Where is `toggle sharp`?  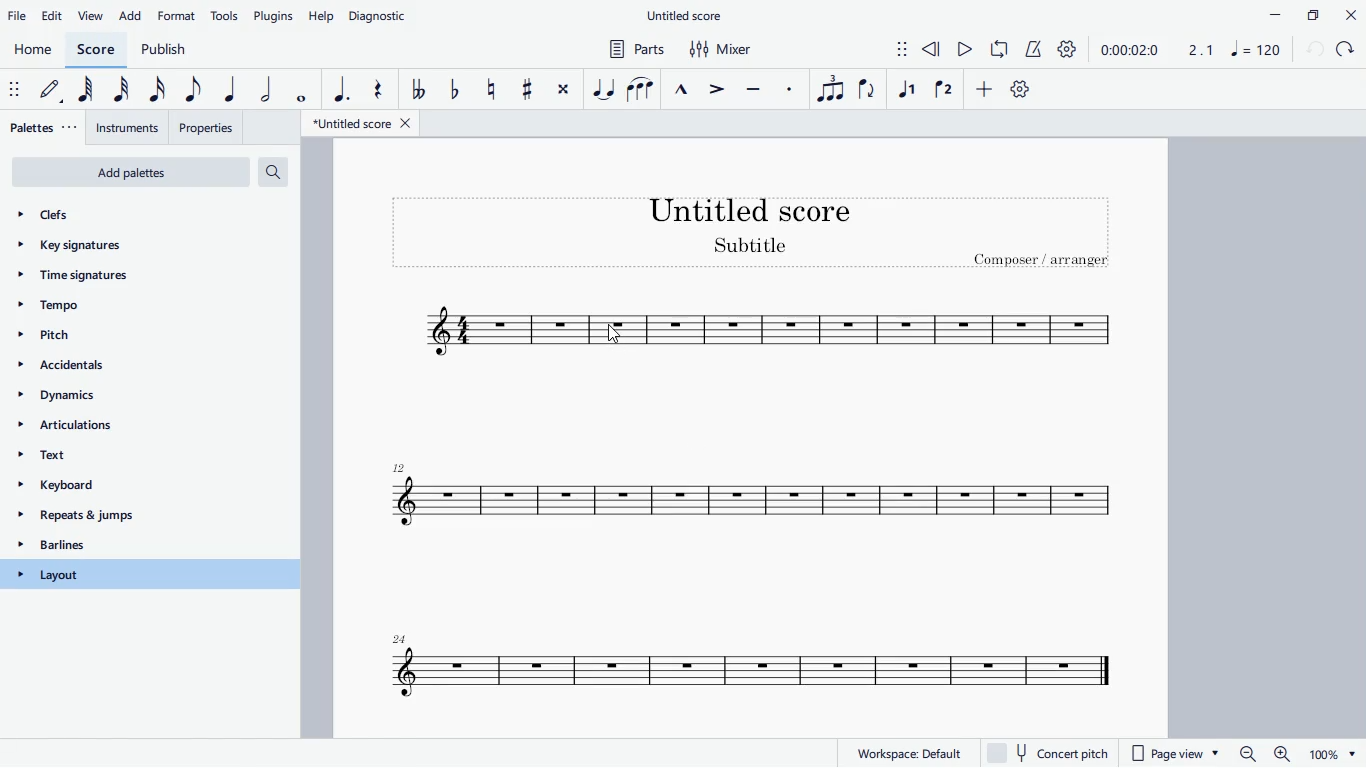 toggle sharp is located at coordinates (528, 91).